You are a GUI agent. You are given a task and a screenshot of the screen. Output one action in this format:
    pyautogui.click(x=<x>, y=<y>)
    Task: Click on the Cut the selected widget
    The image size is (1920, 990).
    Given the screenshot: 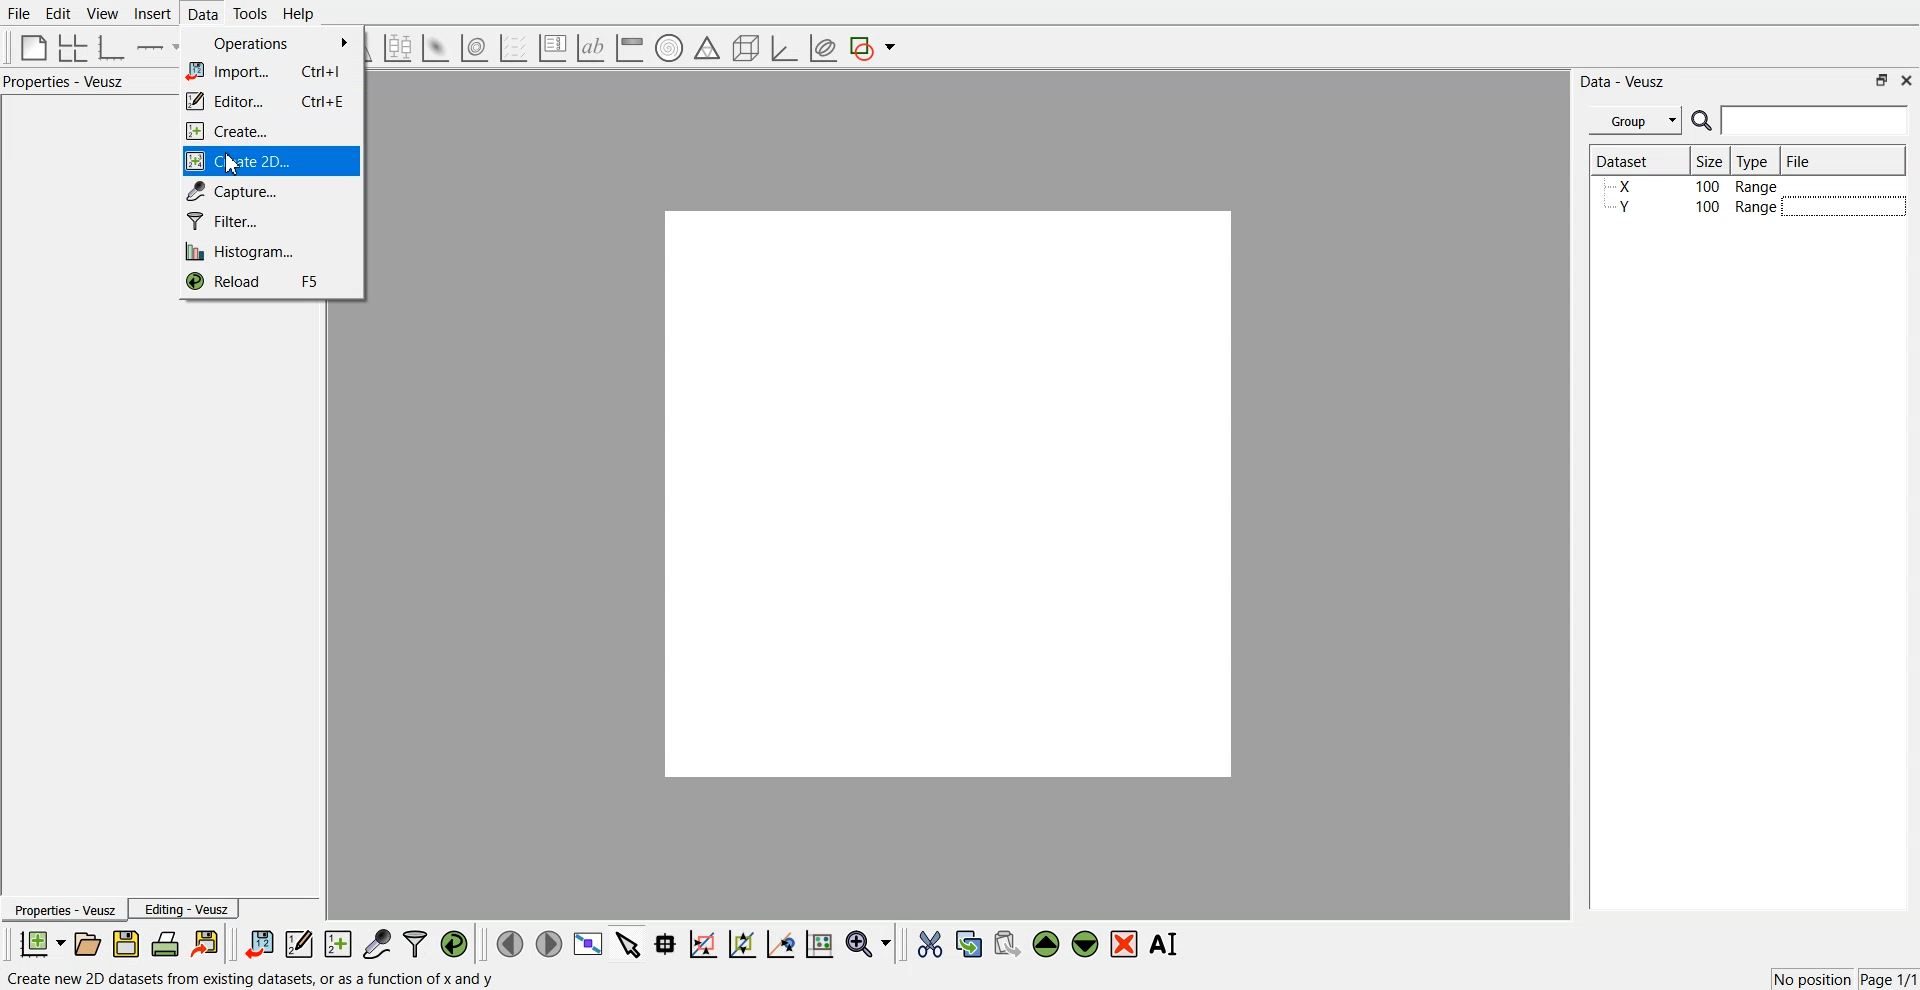 What is the action you would take?
    pyautogui.click(x=930, y=945)
    